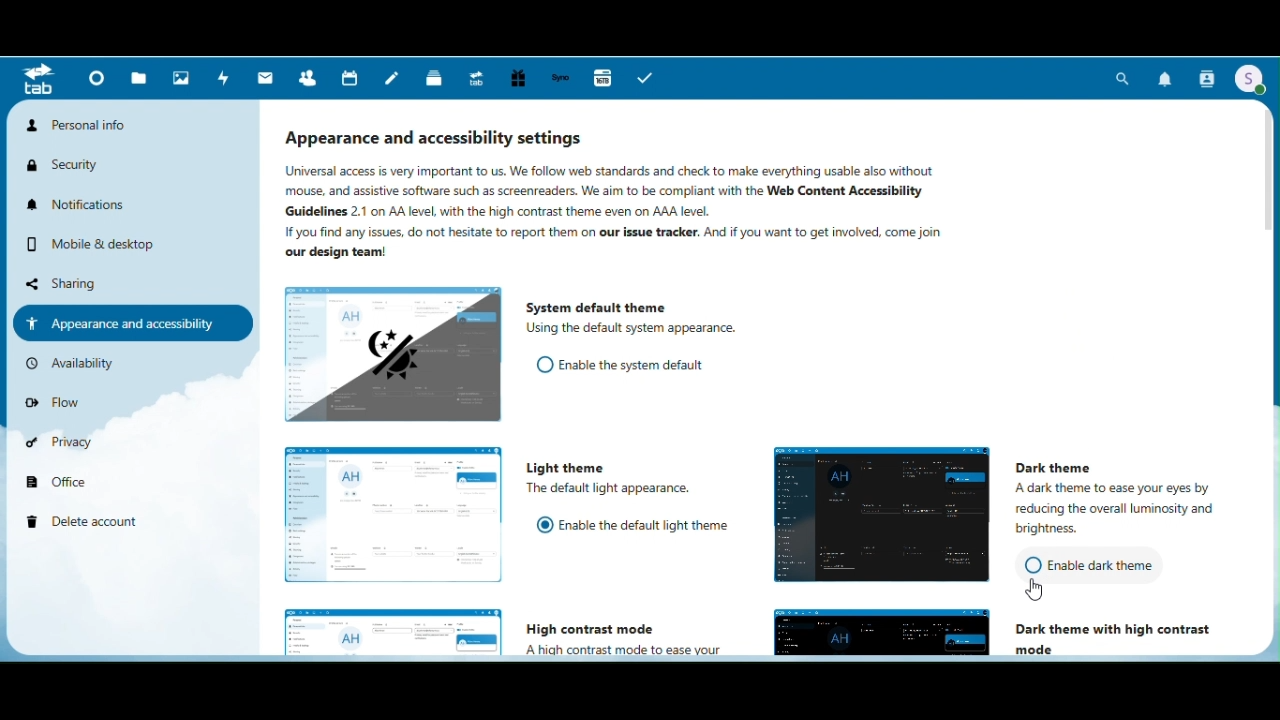 The height and width of the screenshot is (720, 1280). What do you see at coordinates (138, 77) in the screenshot?
I see `Files` at bounding box center [138, 77].